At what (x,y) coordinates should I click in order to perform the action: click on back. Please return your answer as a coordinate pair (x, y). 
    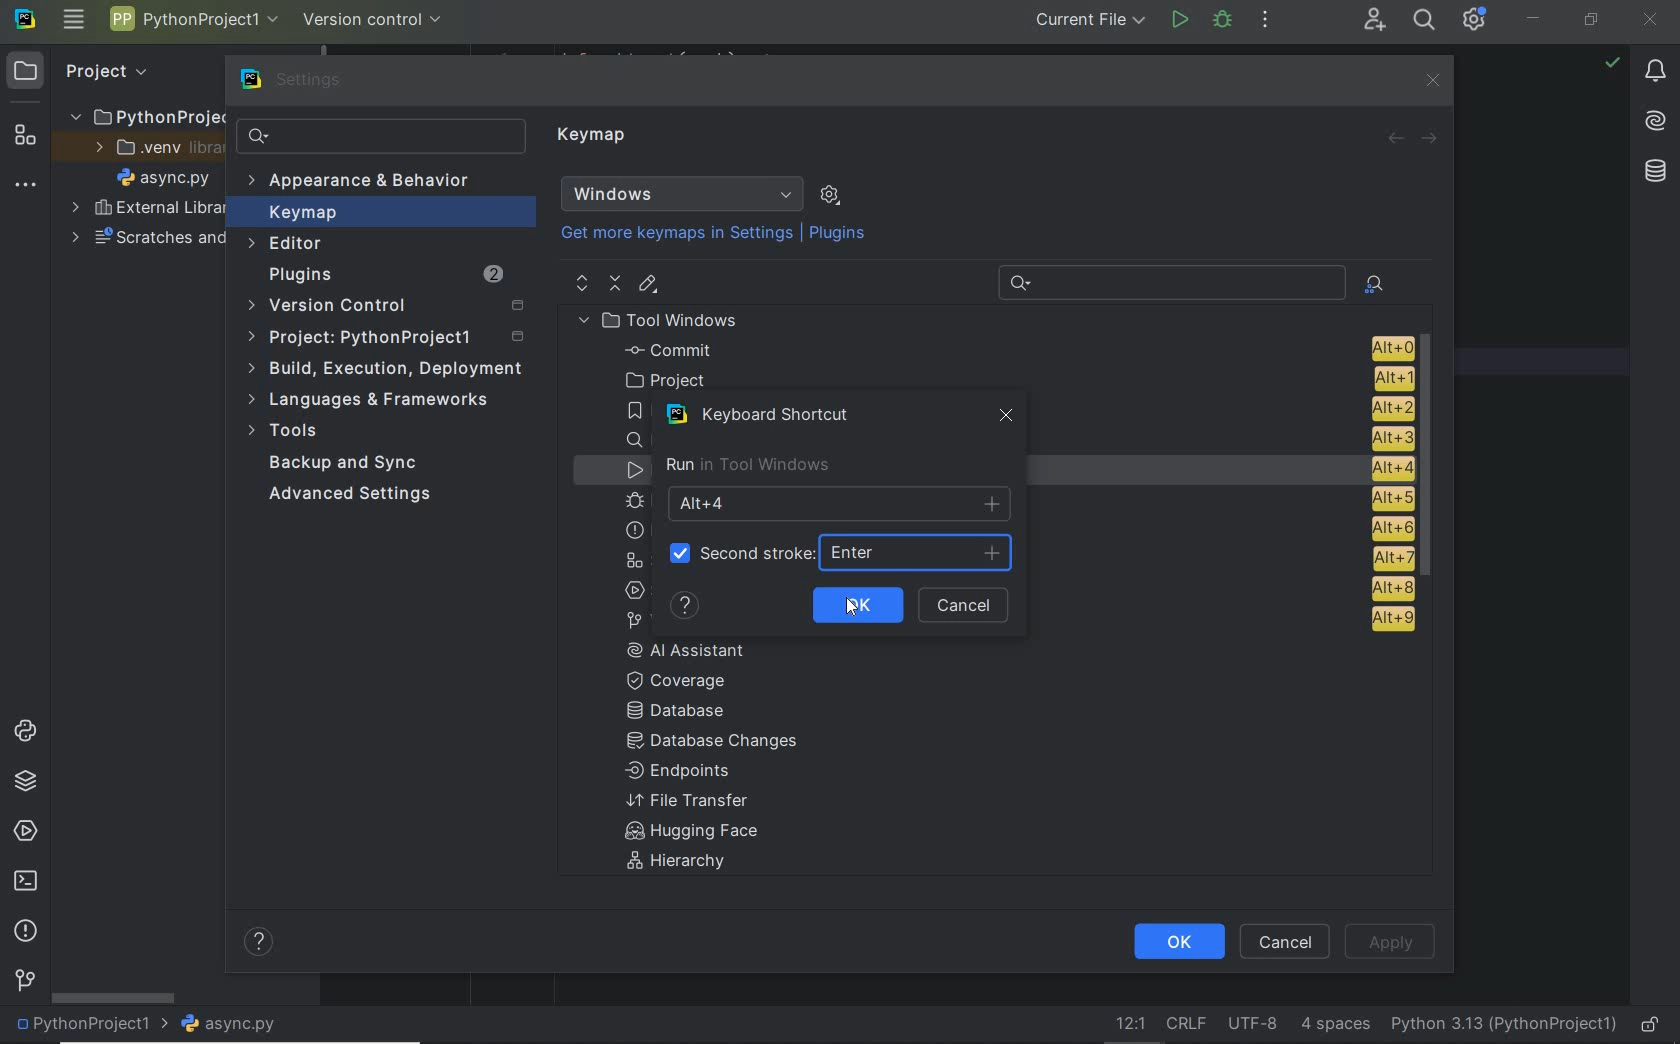
    Looking at the image, I should click on (1396, 139).